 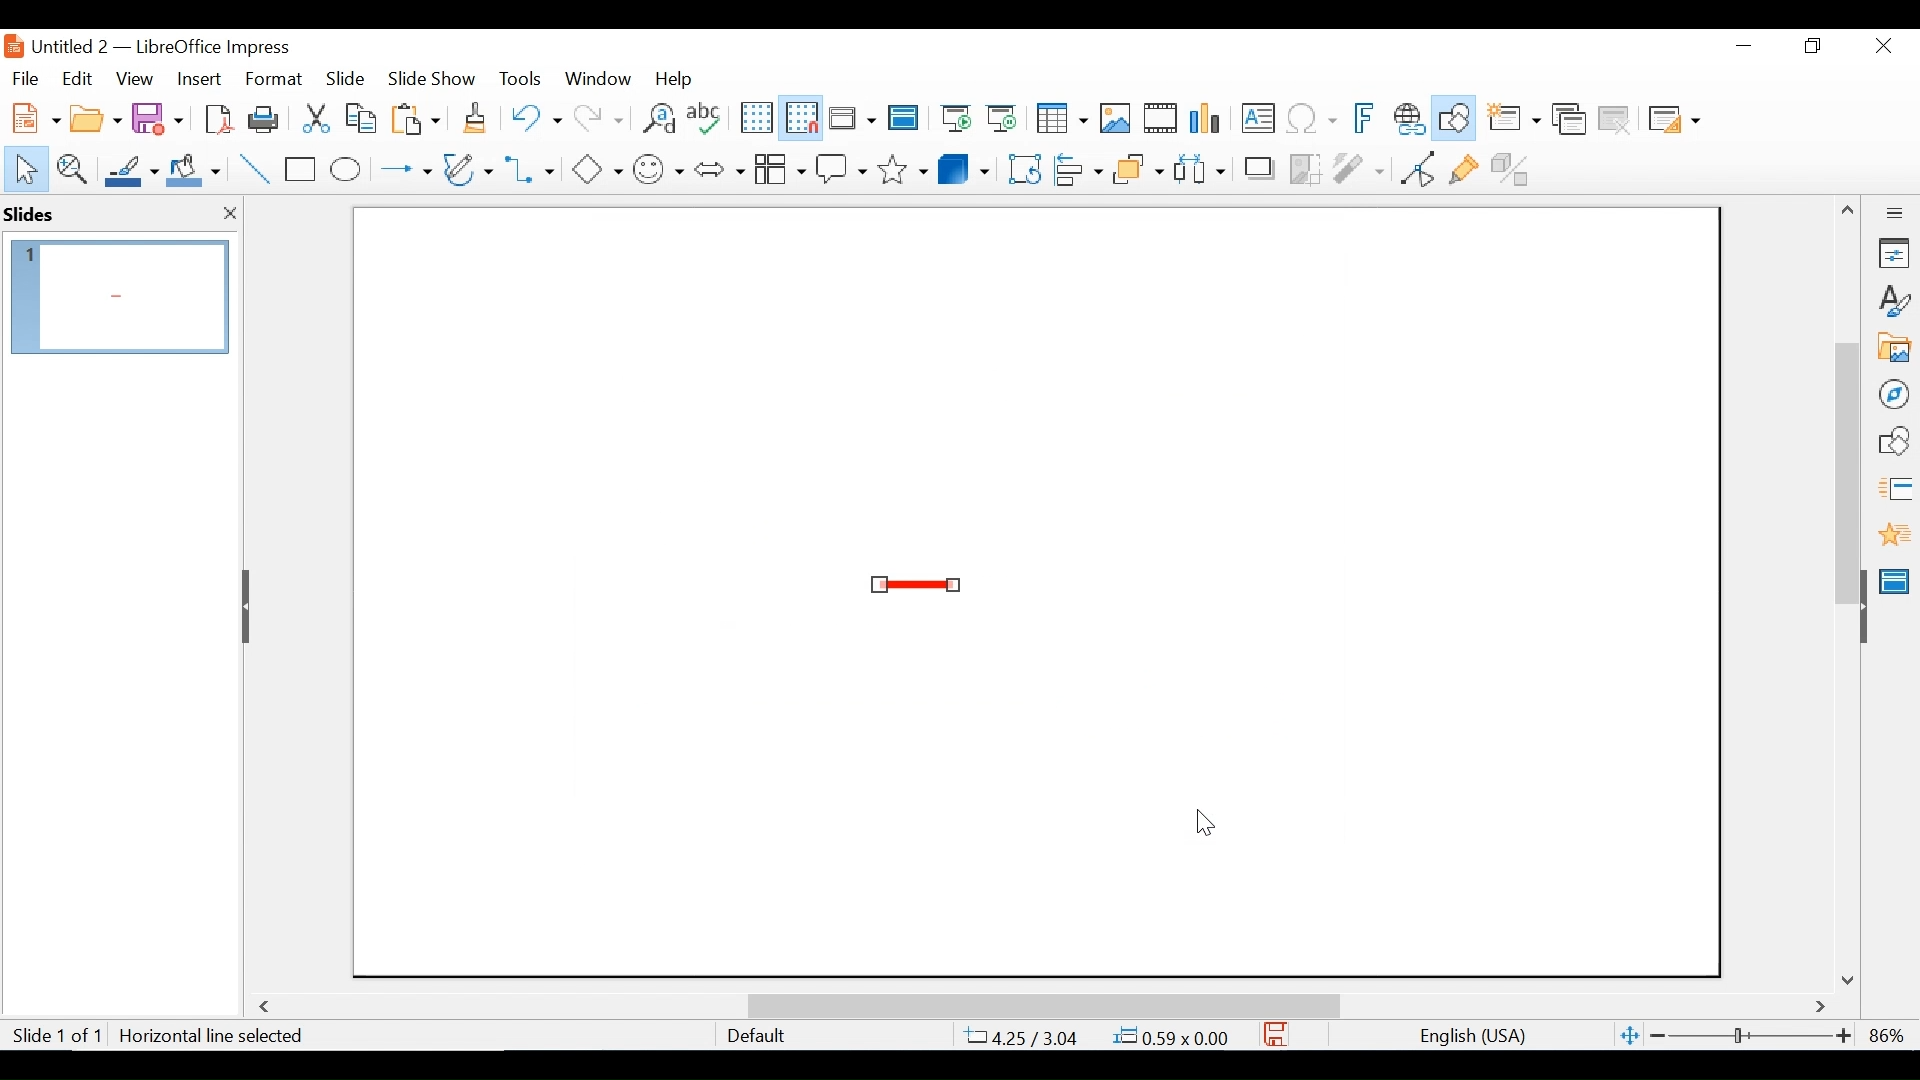 What do you see at coordinates (1256, 120) in the screenshot?
I see `Insert Textbox` at bounding box center [1256, 120].